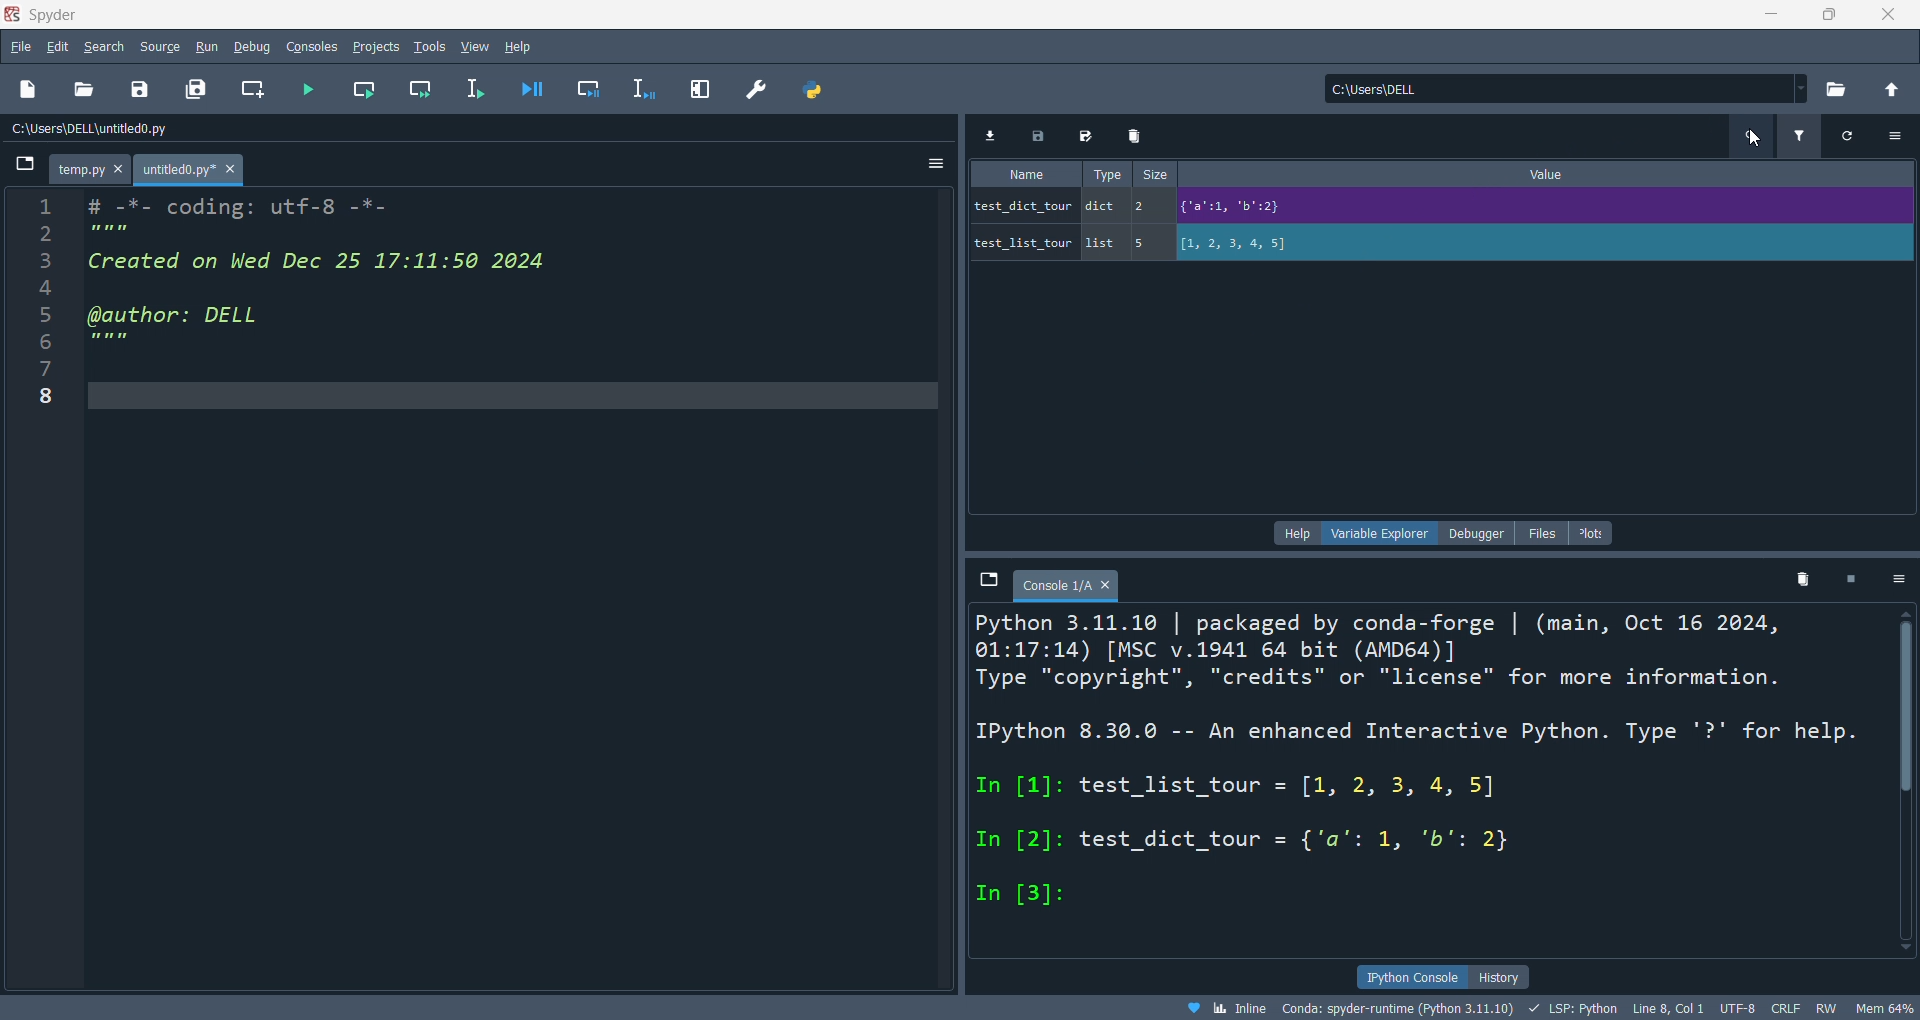  What do you see at coordinates (1886, 16) in the screenshot?
I see `close` at bounding box center [1886, 16].